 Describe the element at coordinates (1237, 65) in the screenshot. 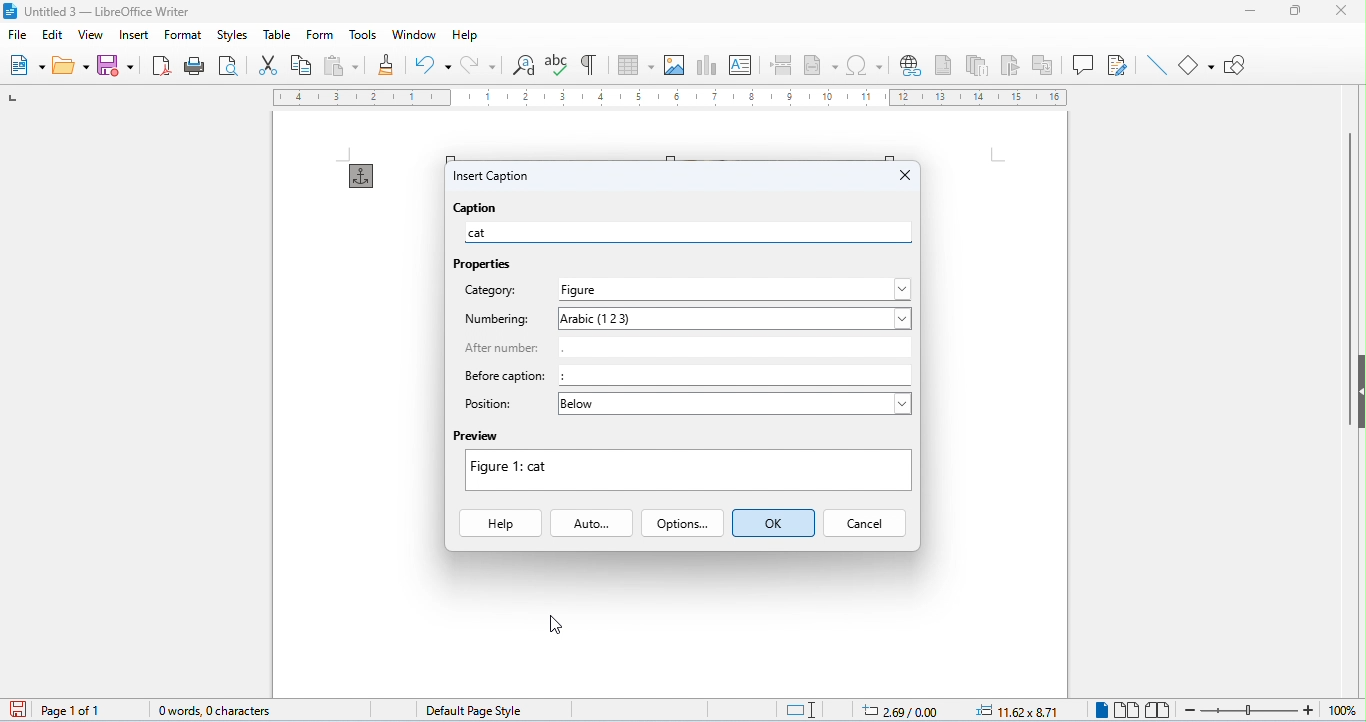

I see `show draw functions` at that location.